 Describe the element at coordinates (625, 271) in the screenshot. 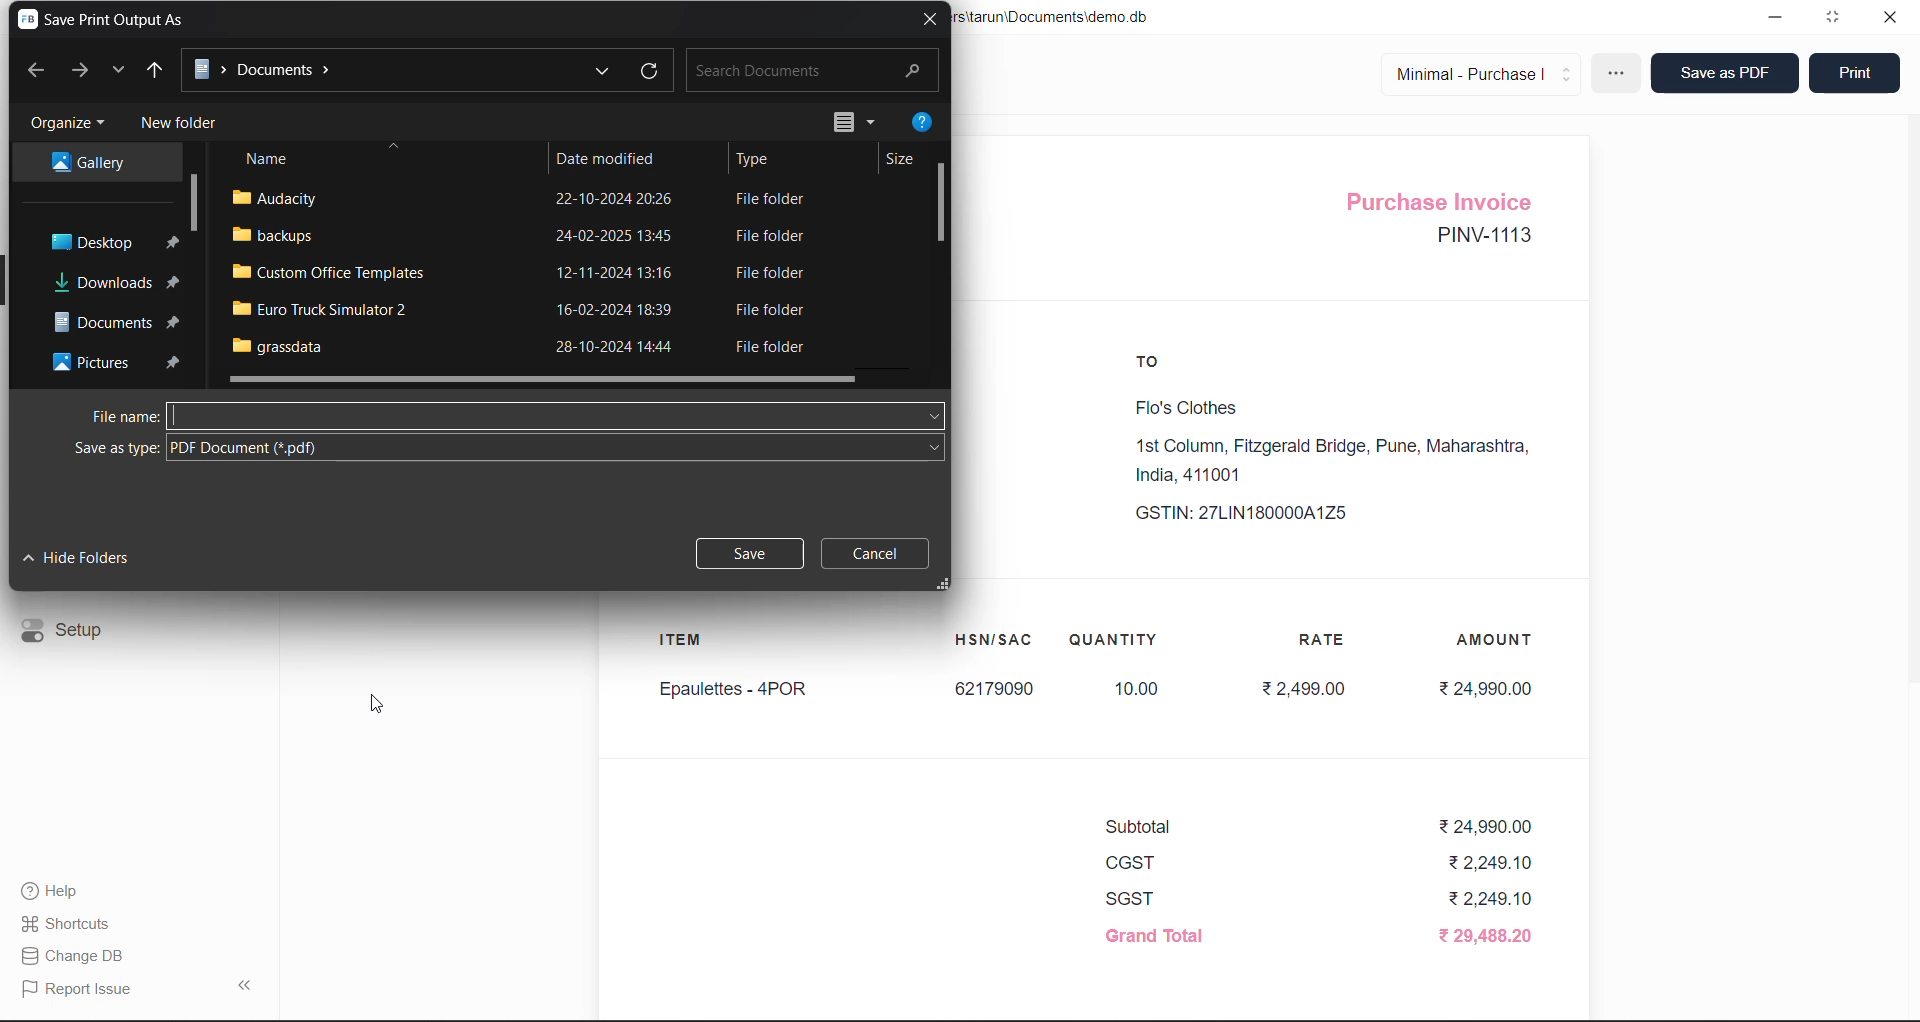

I see `12-11-2024 13:16` at that location.